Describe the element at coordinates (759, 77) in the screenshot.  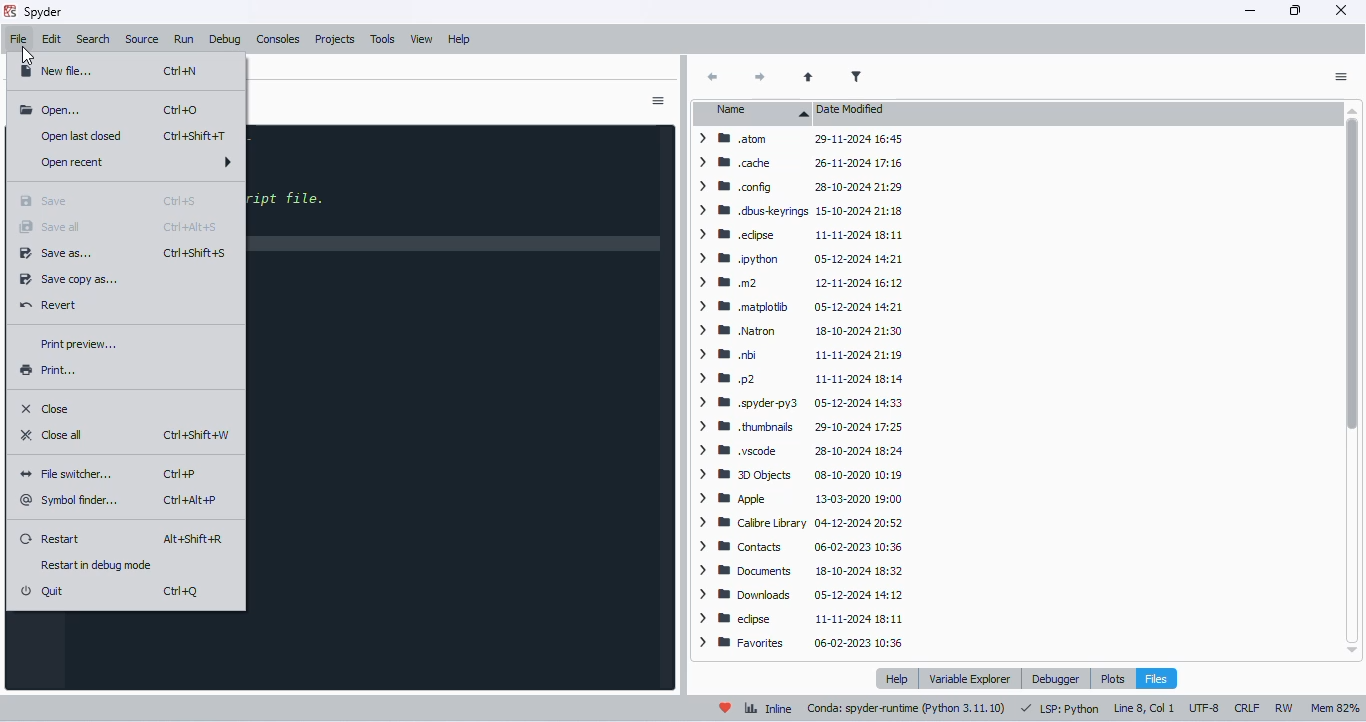
I see `next` at that location.